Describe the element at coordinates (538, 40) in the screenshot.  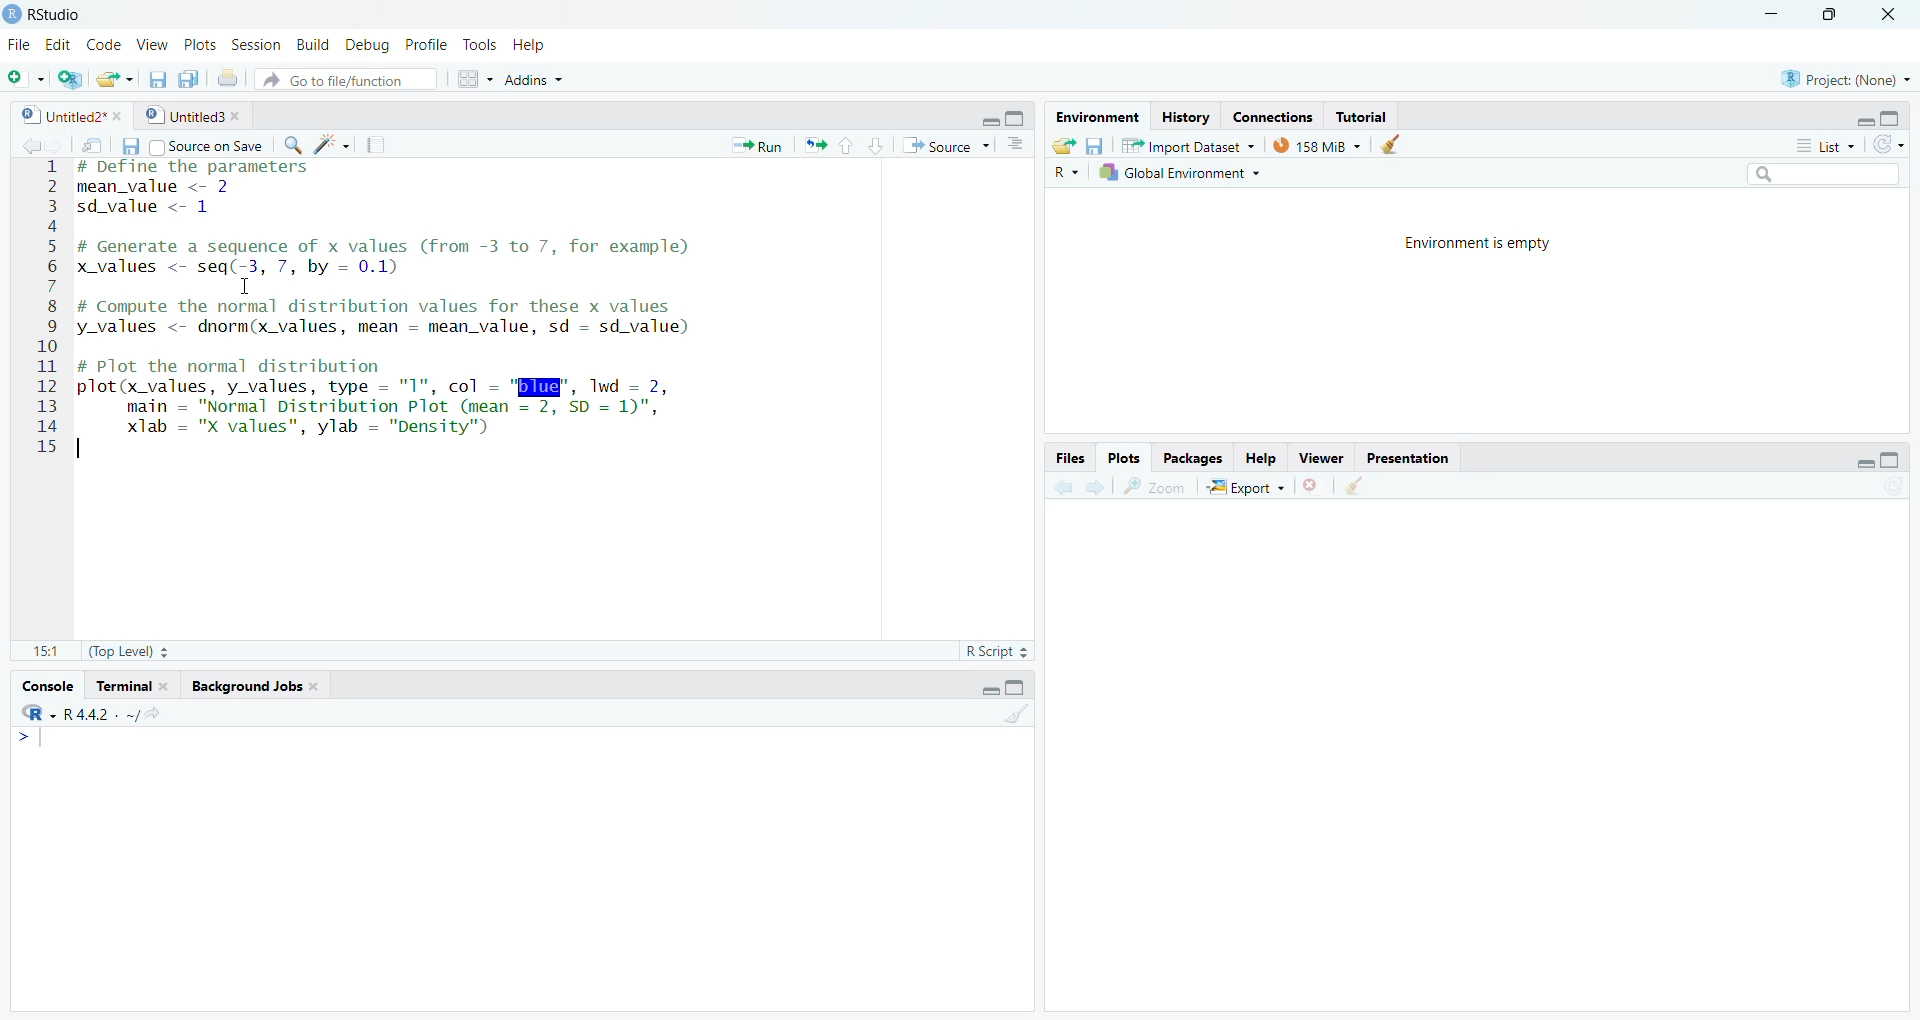
I see `Is Help` at that location.